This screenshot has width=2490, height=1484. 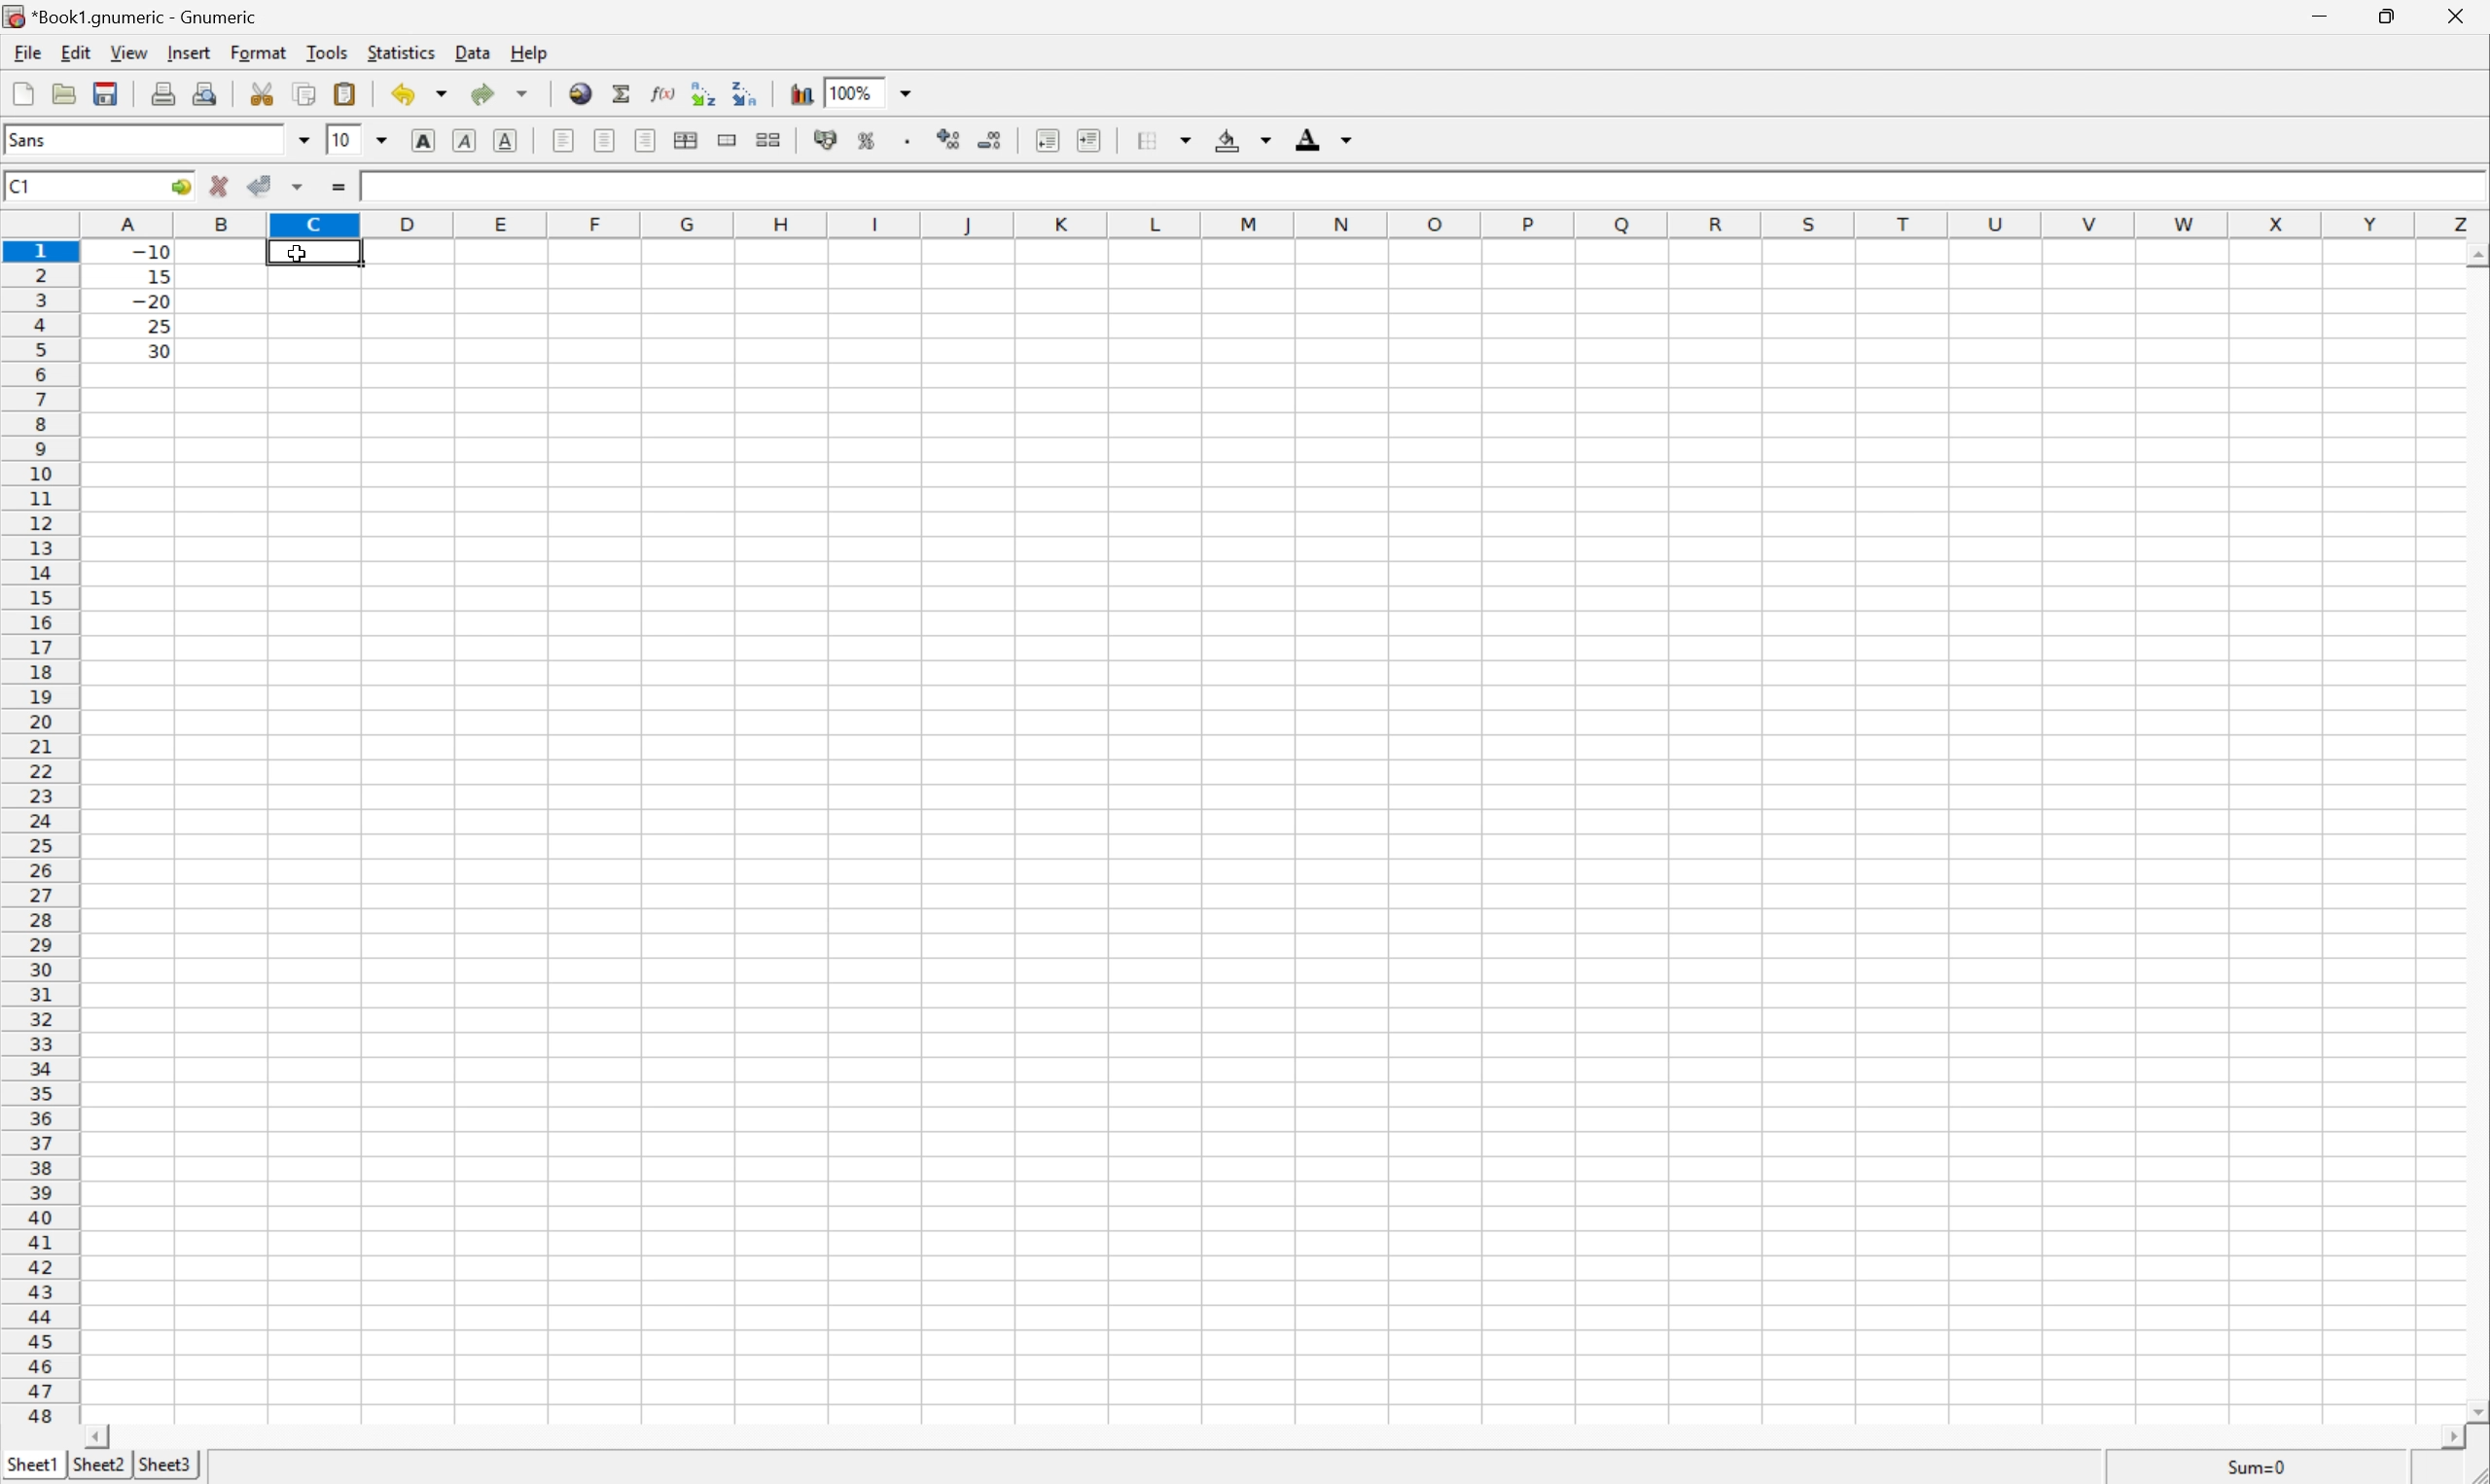 What do you see at coordinates (2474, 254) in the screenshot?
I see `Scroll up` at bounding box center [2474, 254].